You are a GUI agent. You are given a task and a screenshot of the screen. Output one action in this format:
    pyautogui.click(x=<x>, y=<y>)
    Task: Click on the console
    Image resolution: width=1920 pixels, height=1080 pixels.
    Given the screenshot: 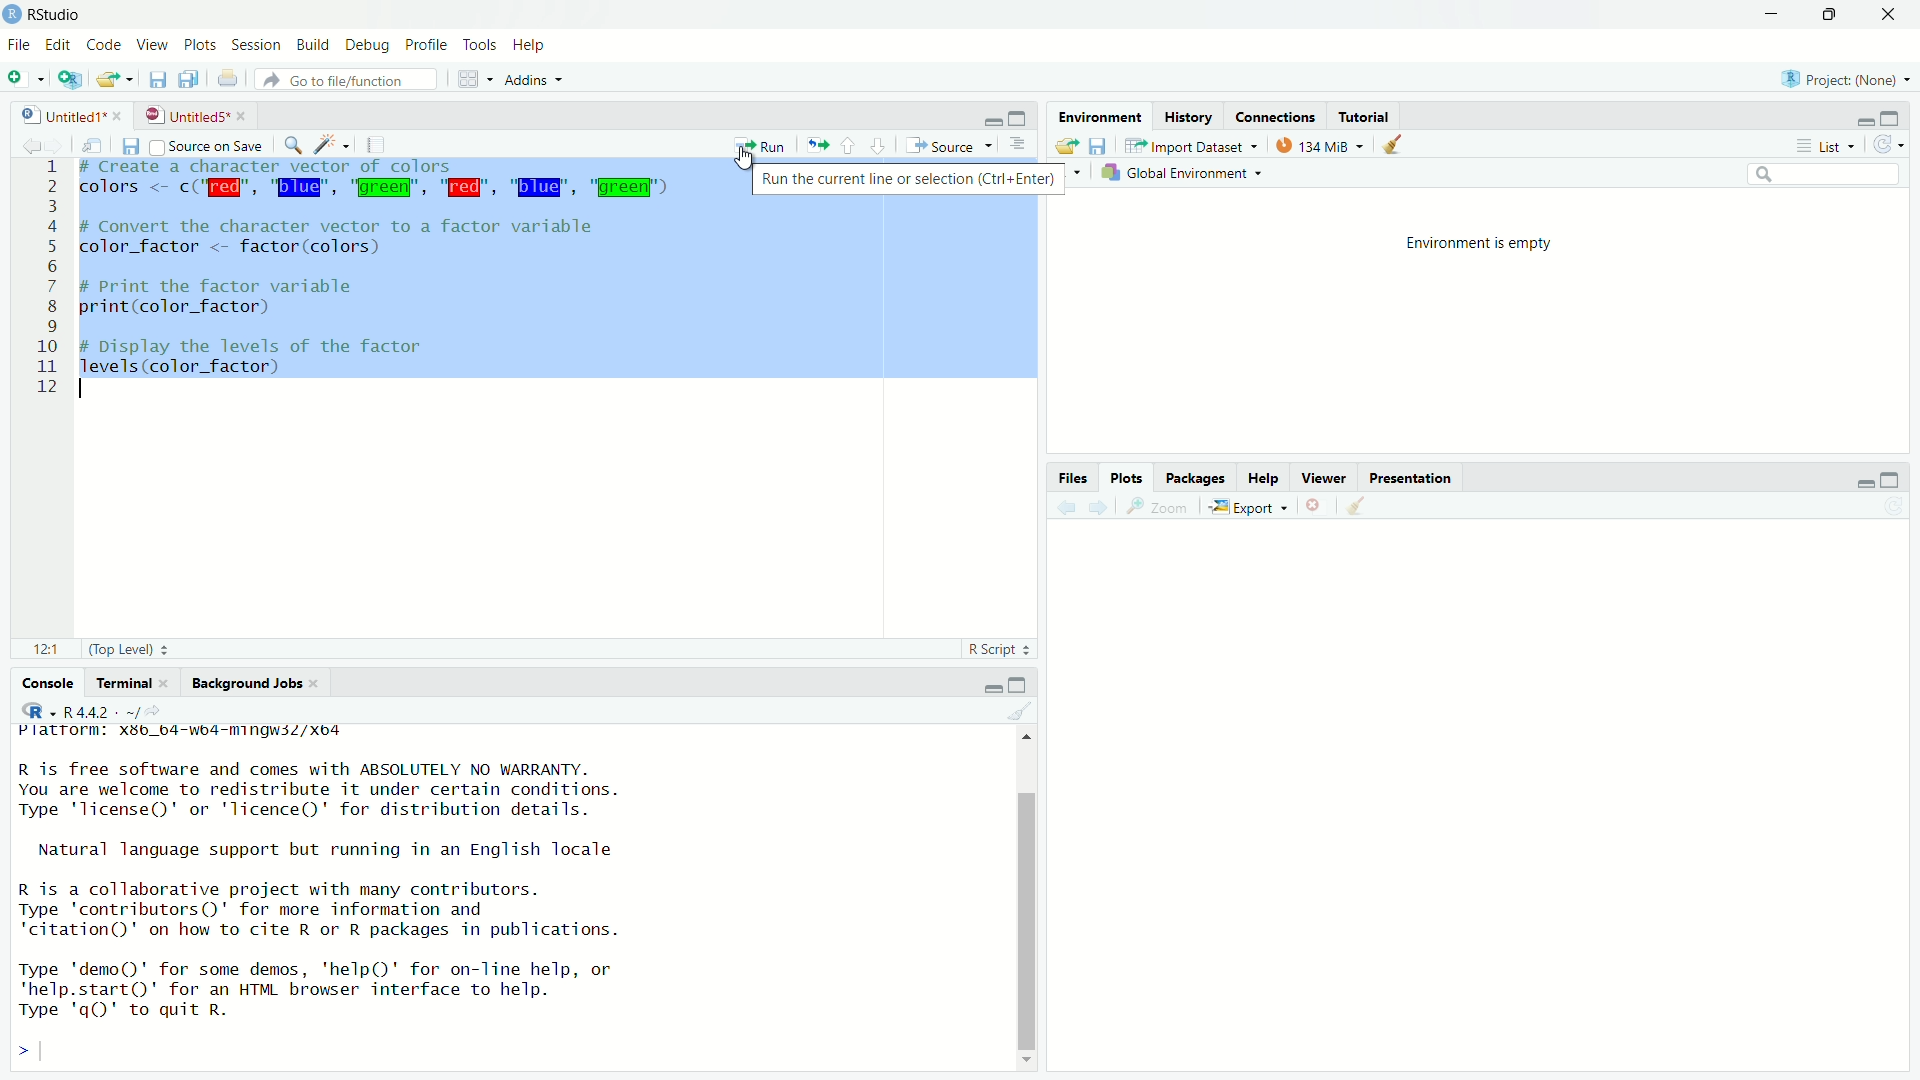 What is the action you would take?
    pyautogui.click(x=41, y=682)
    